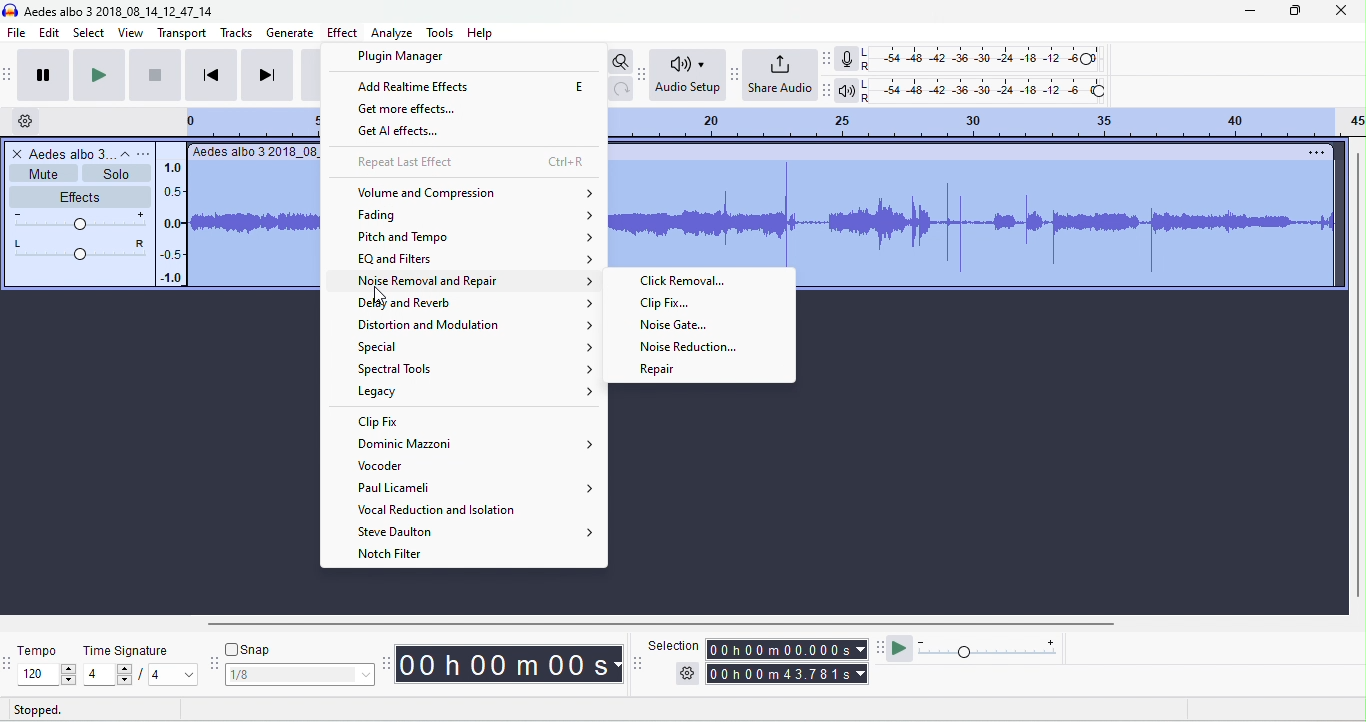 The height and width of the screenshot is (722, 1366). Describe the element at coordinates (215, 663) in the screenshot. I see `audacity snapping toolbar` at that location.